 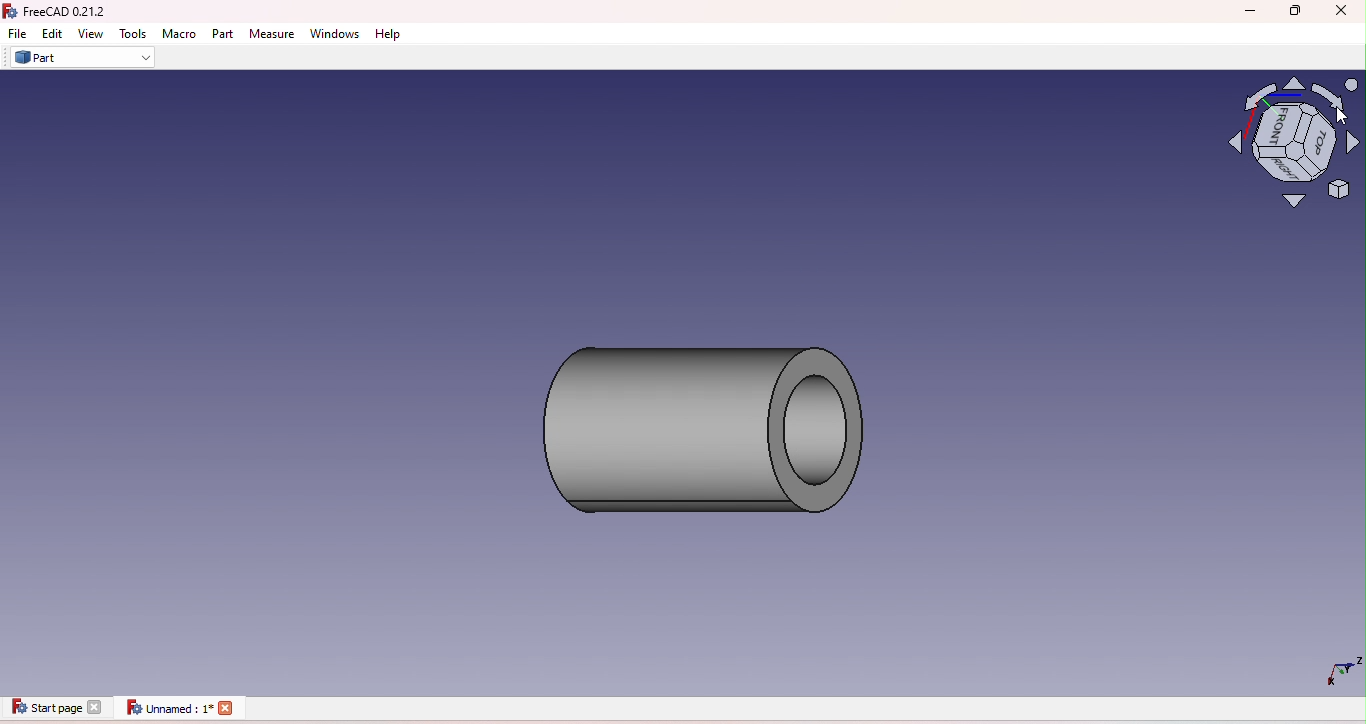 What do you see at coordinates (182, 34) in the screenshot?
I see `Macro` at bounding box center [182, 34].